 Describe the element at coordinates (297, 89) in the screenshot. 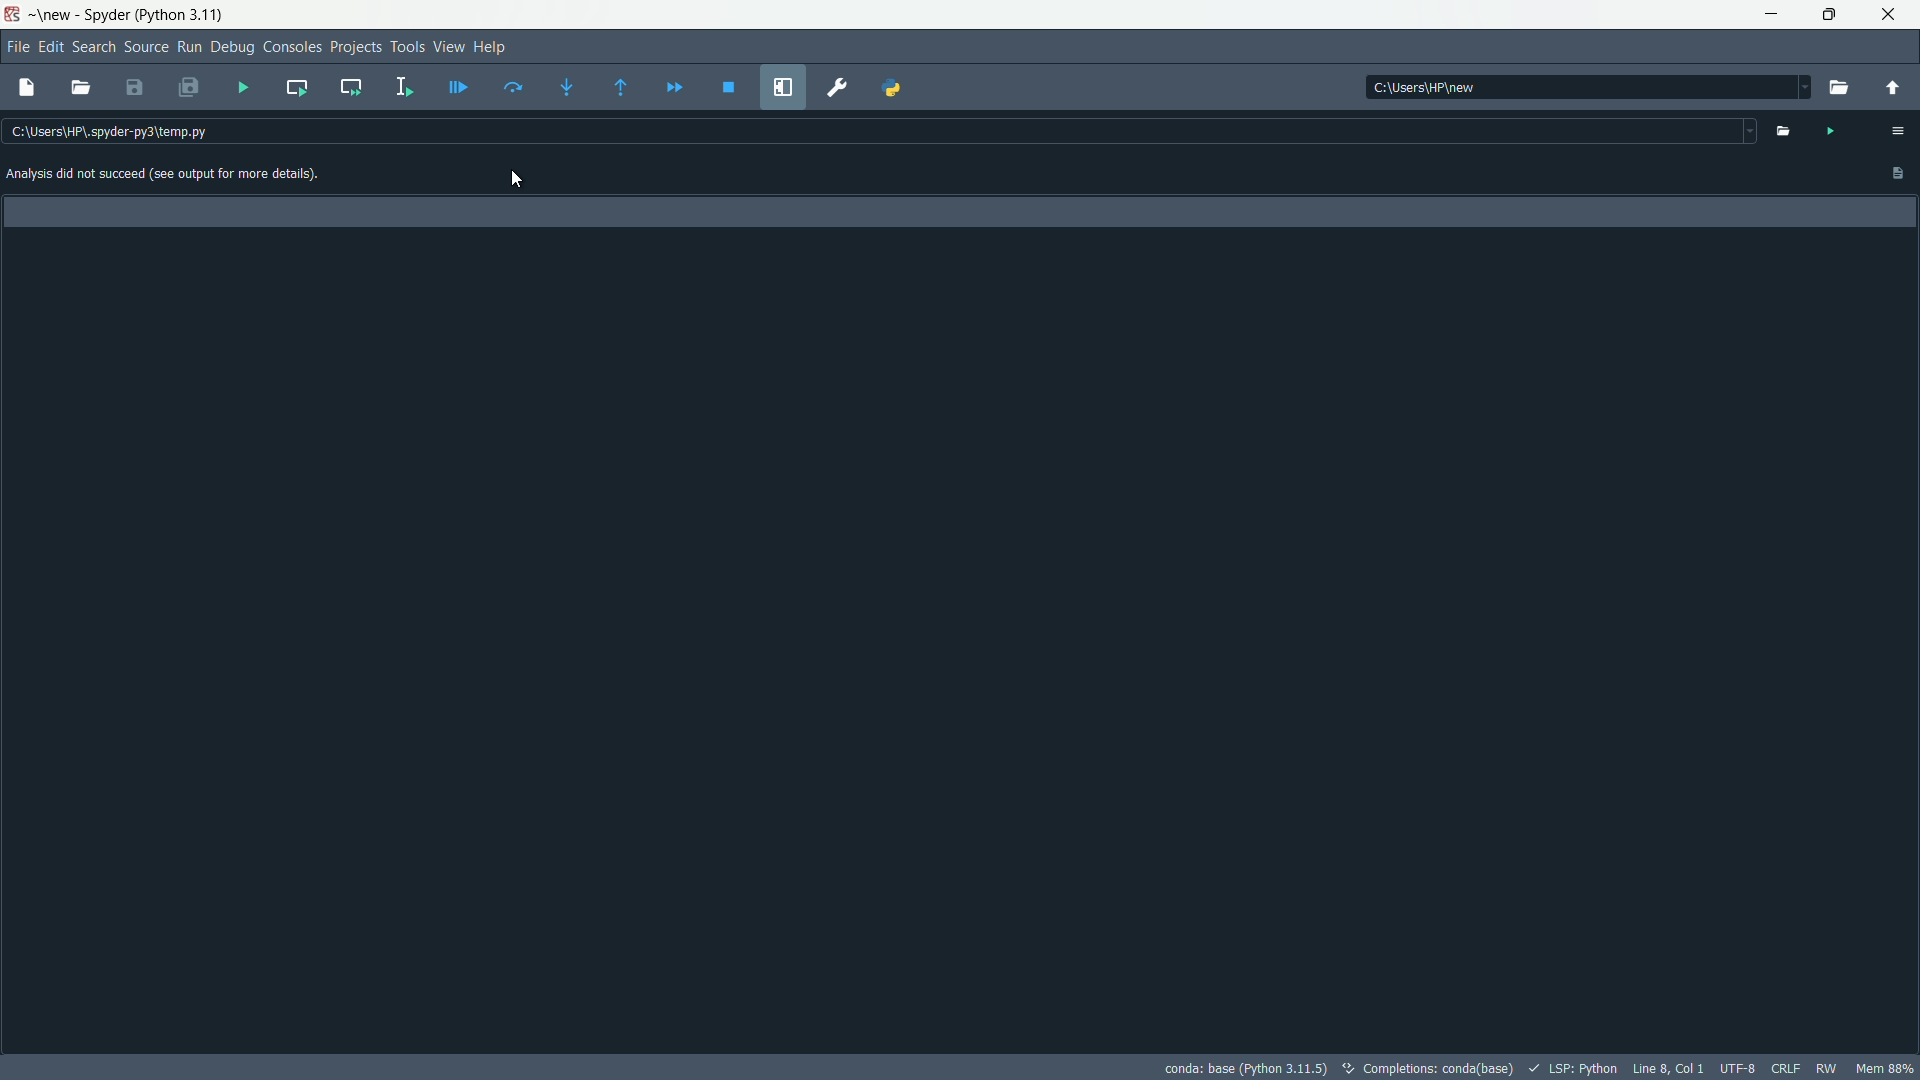

I see `run current cell` at that location.